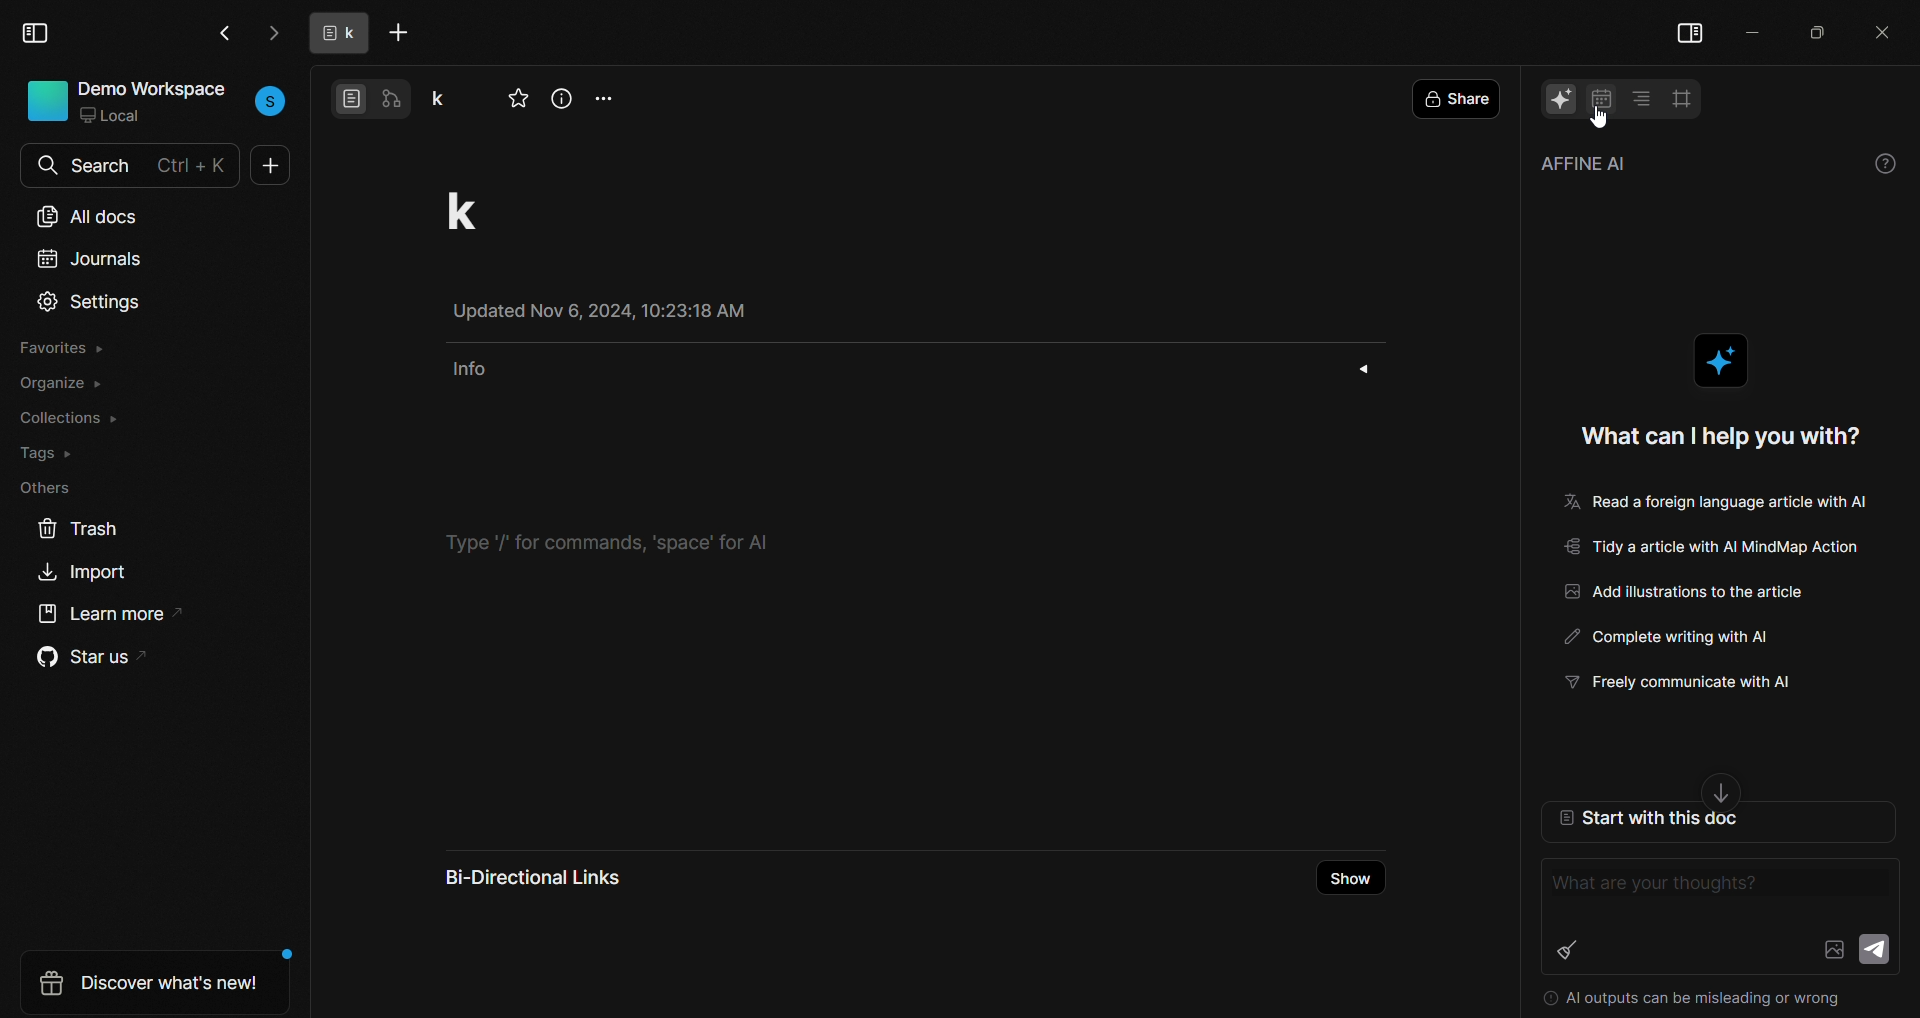  What do you see at coordinates (617, 311) in the screenshot?
I see `Updated Nov 6, 2024, 10:23:18 AM` at bounding box center [617, 311].